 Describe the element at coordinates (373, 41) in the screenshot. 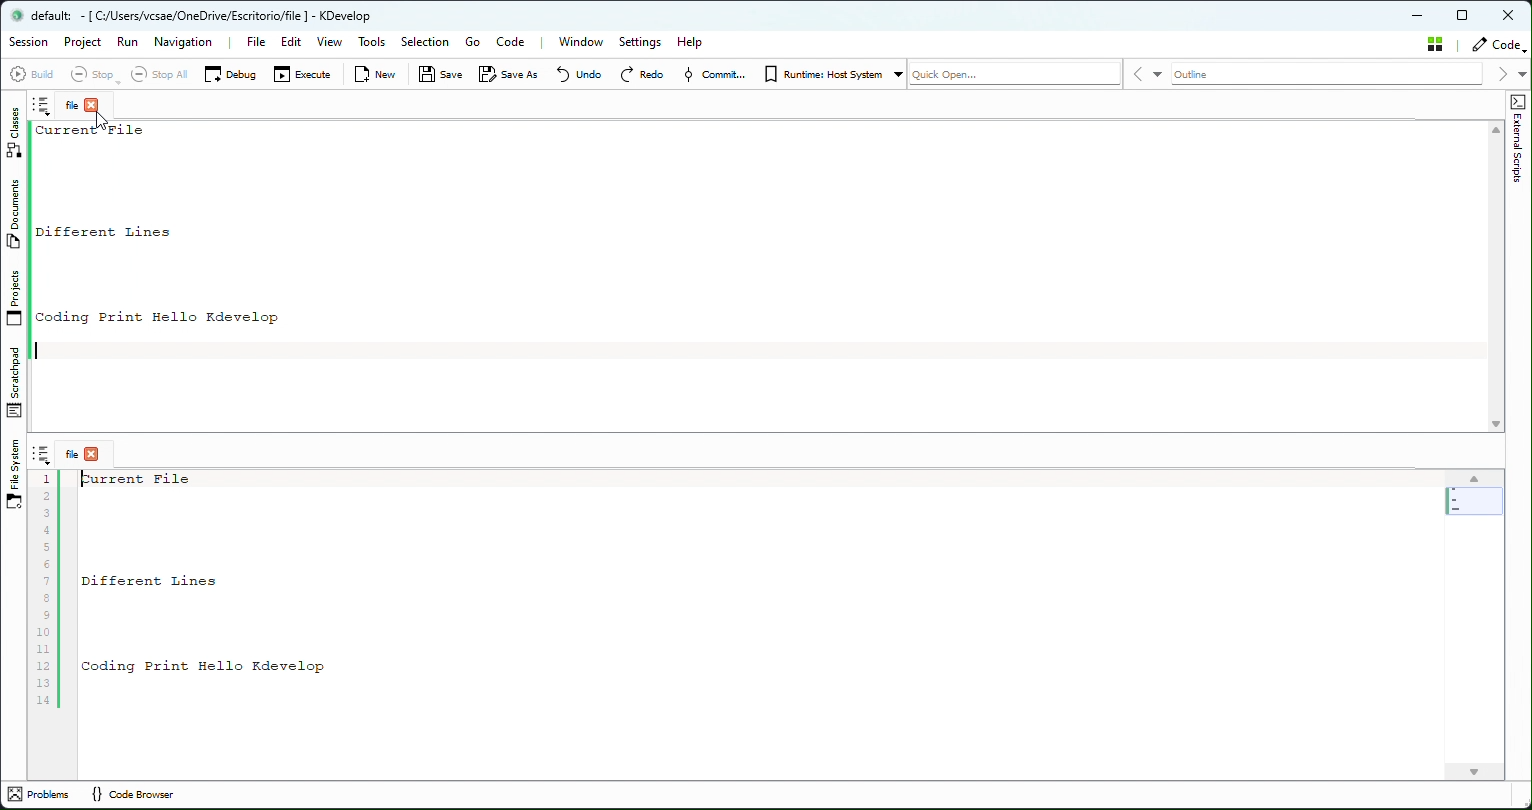

I see `Tools` at that location.